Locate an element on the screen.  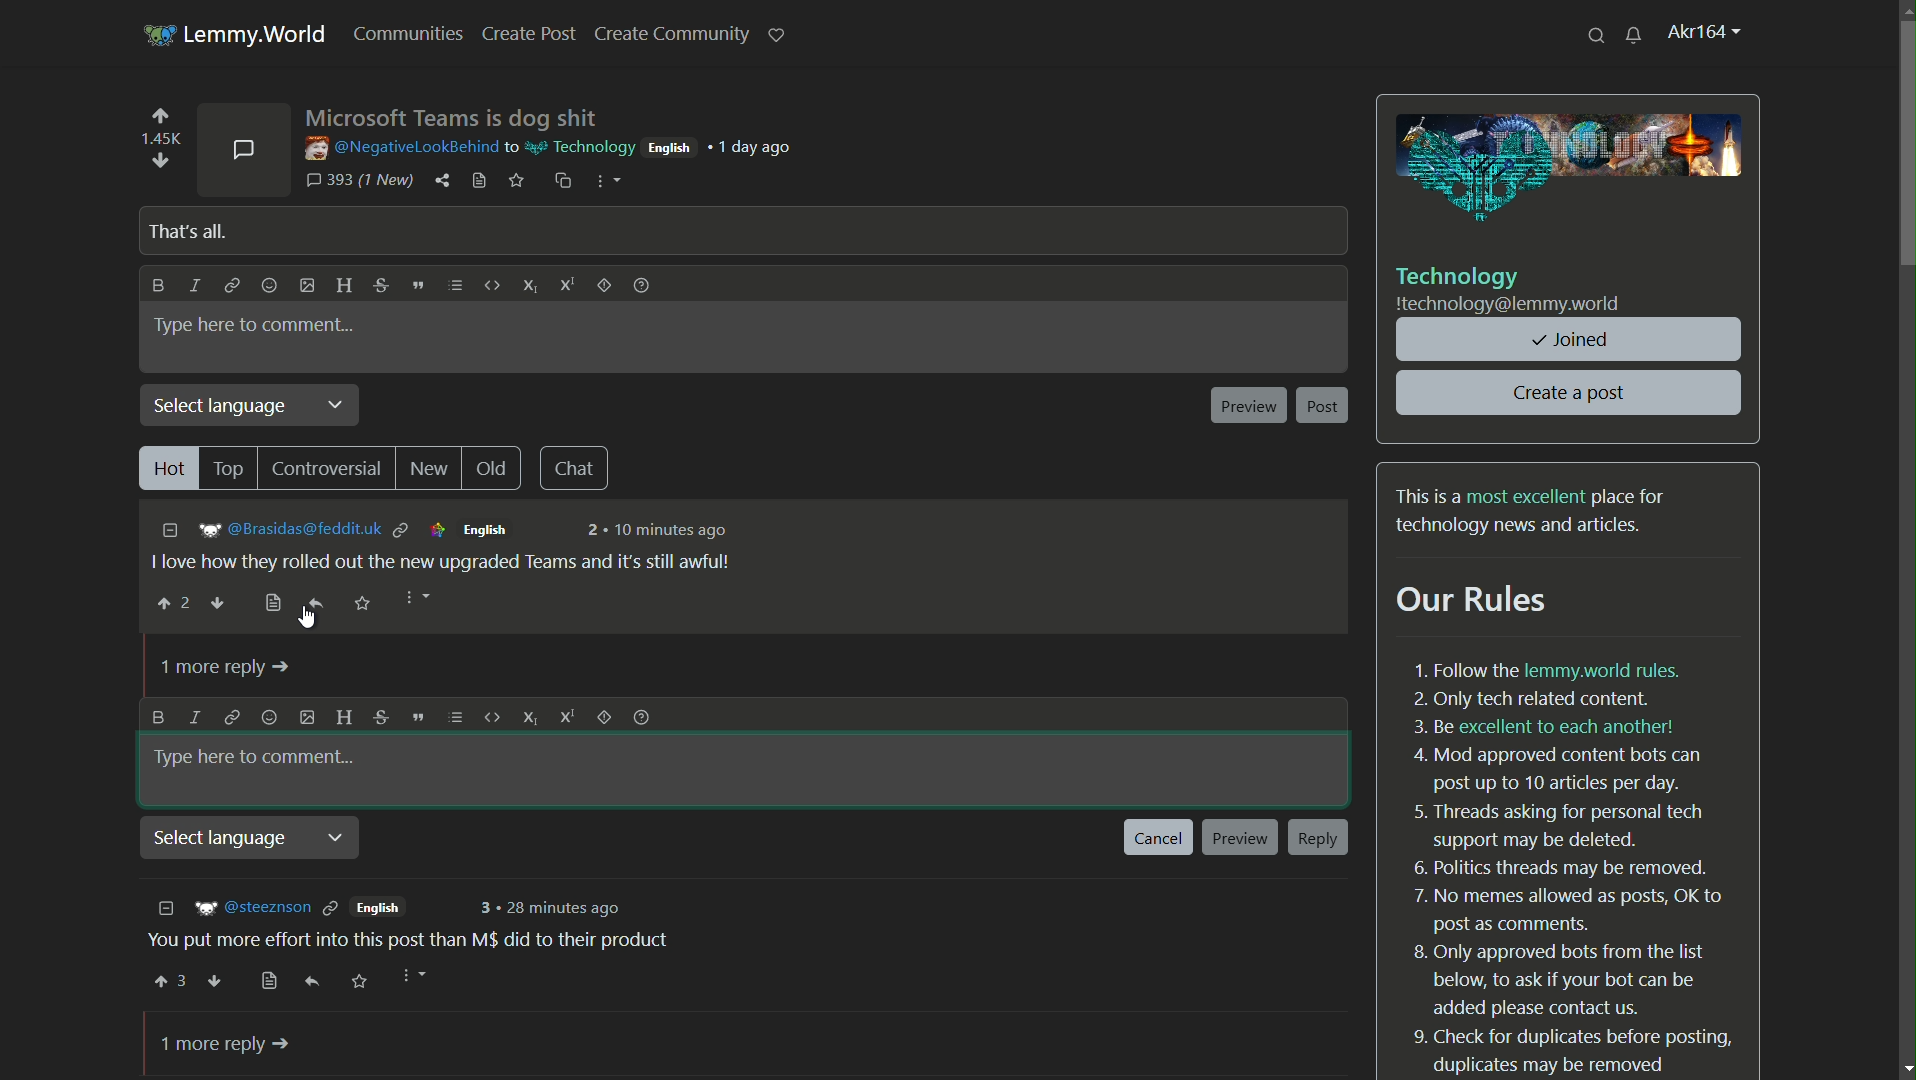
add image is located at coordinates (307, 285).